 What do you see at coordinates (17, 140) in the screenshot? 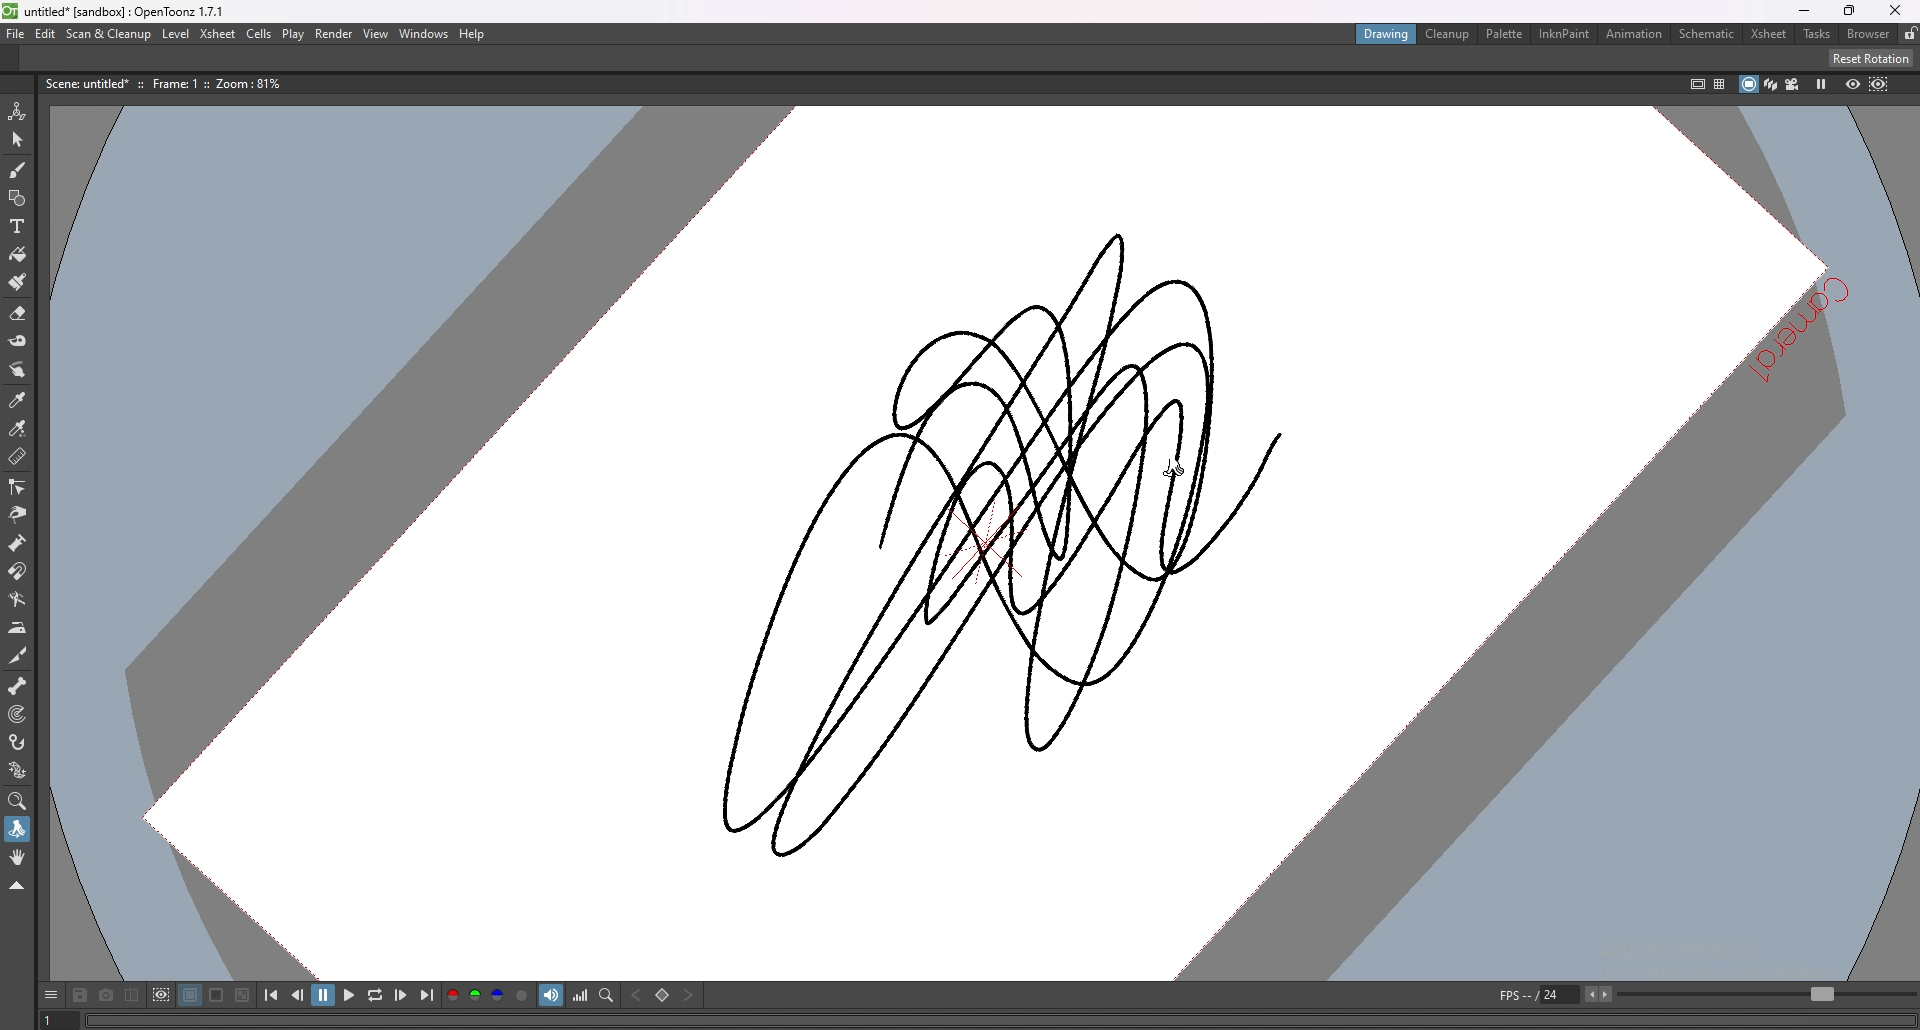
I see `selection tool` at bounding box center [17, 140].